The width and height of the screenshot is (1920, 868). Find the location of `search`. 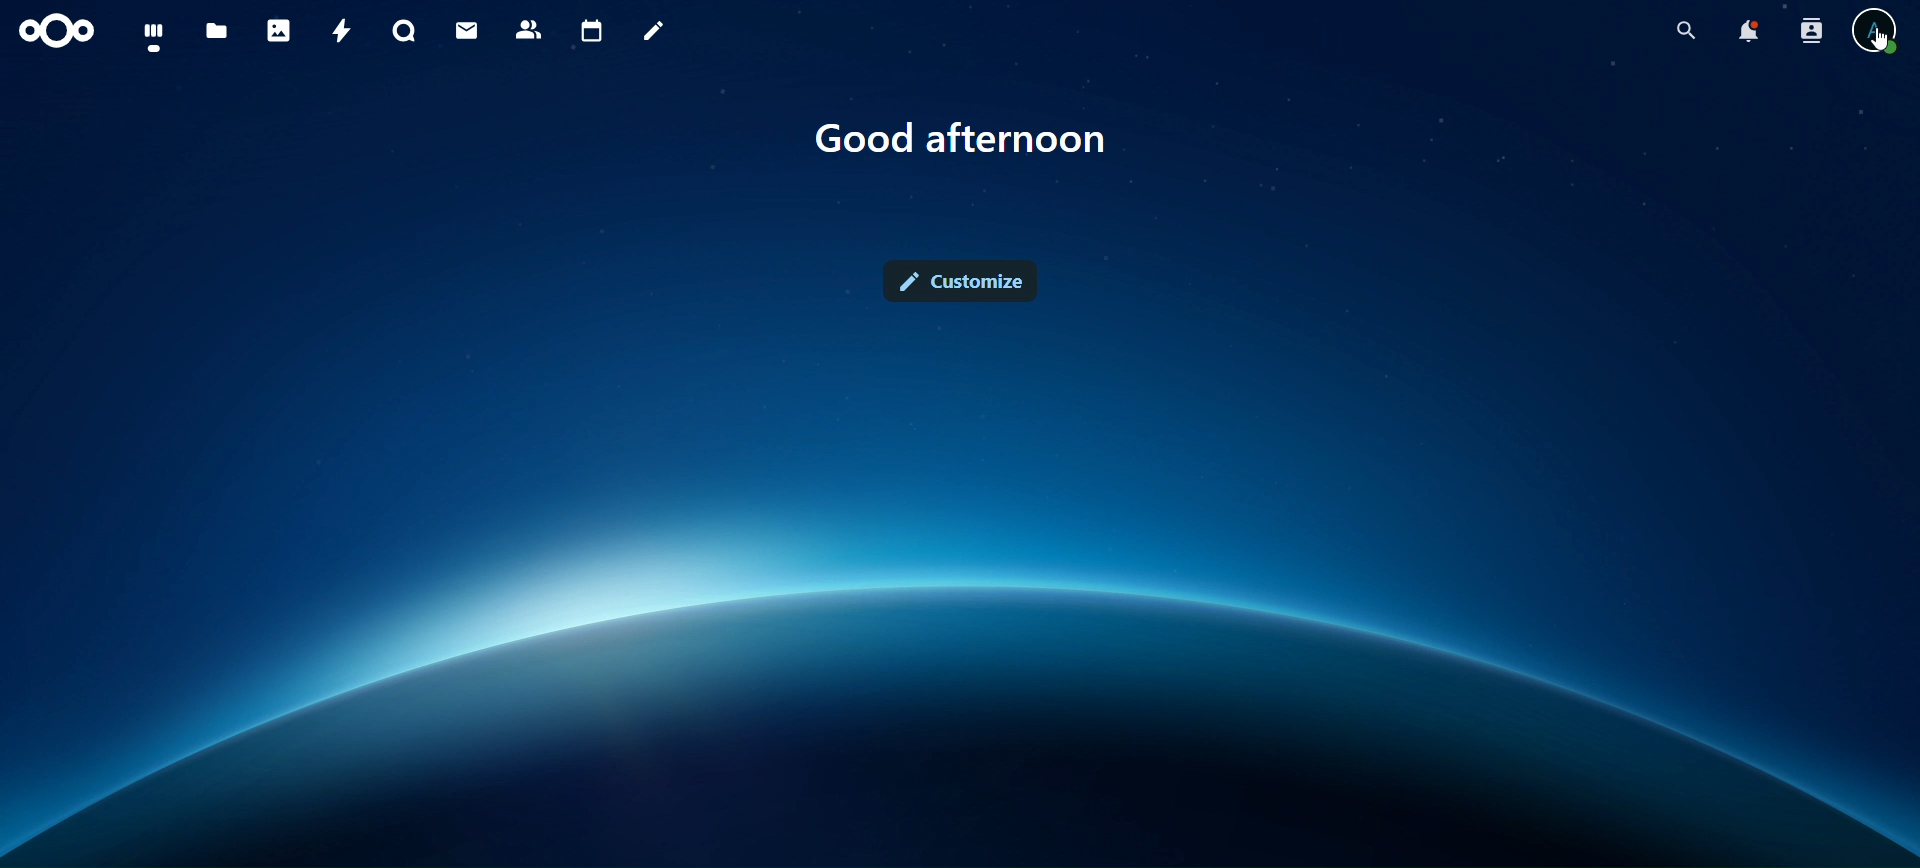

search is located at coordinates (1688, 30).